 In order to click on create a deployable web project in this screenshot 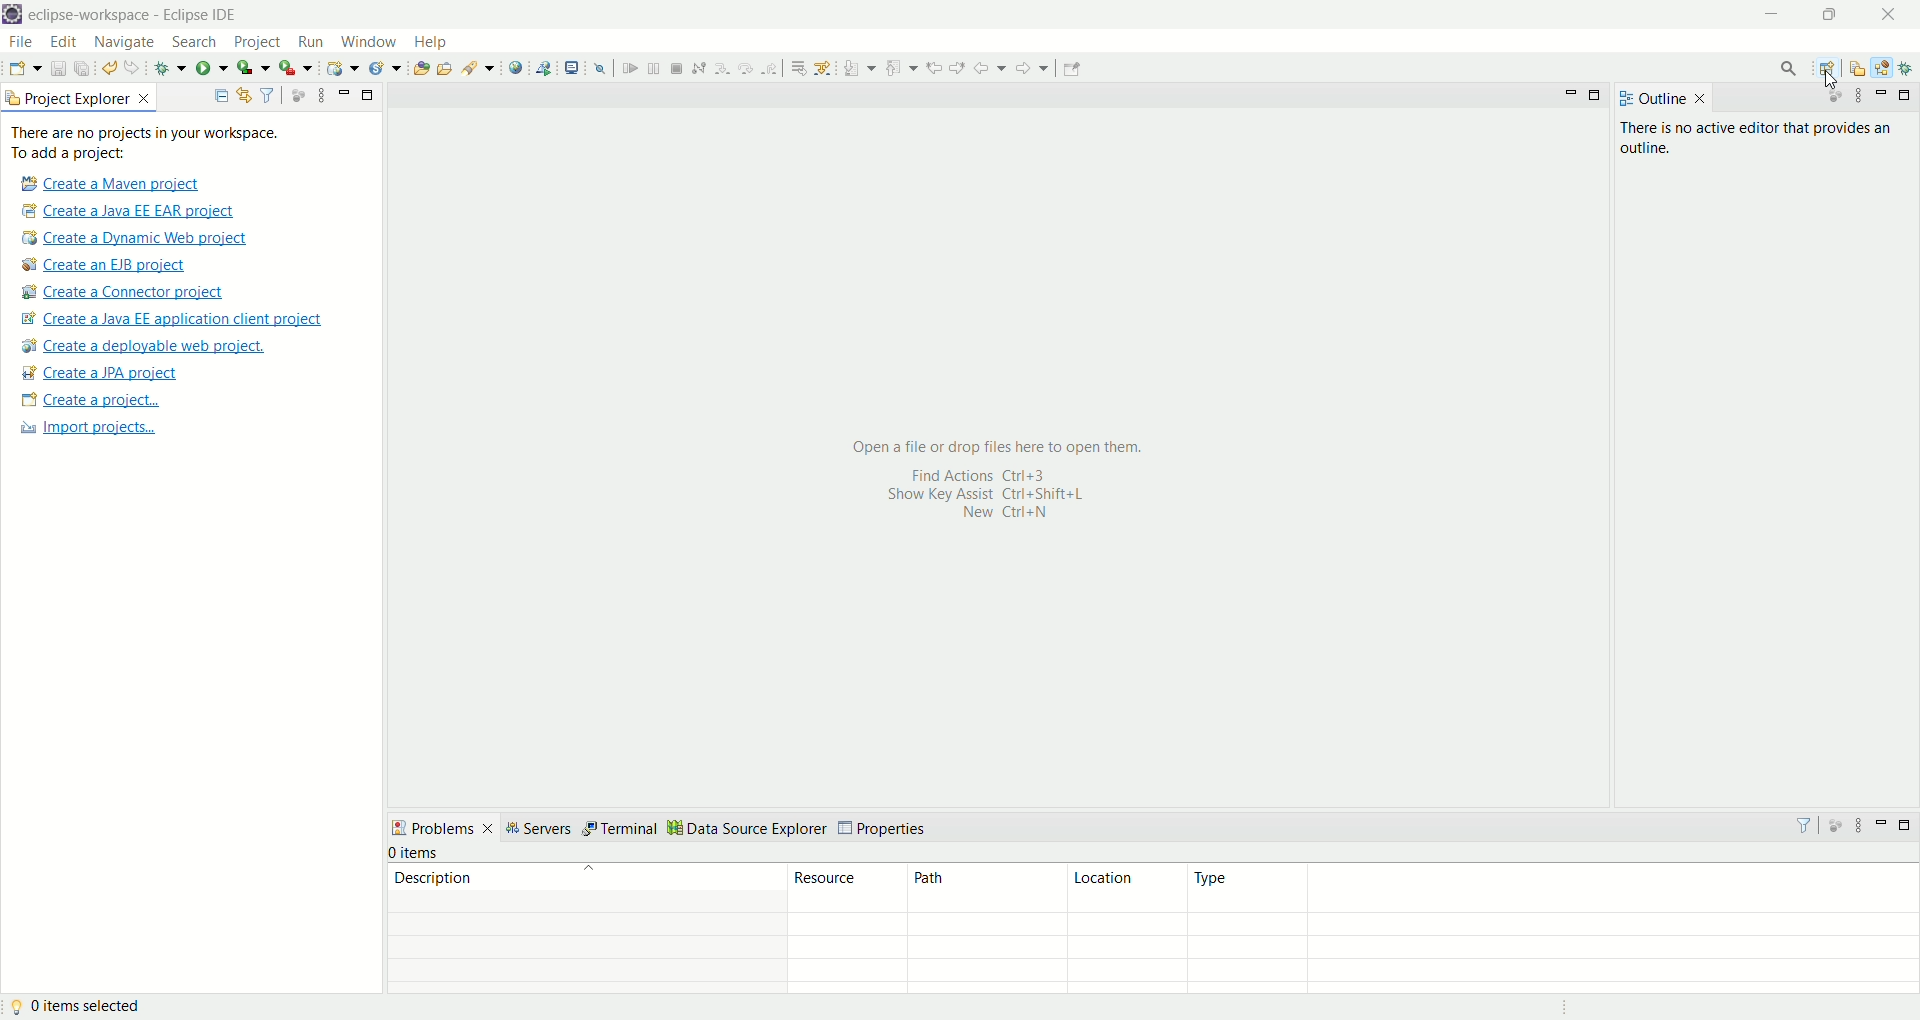, I will do `click(144, 346)`.